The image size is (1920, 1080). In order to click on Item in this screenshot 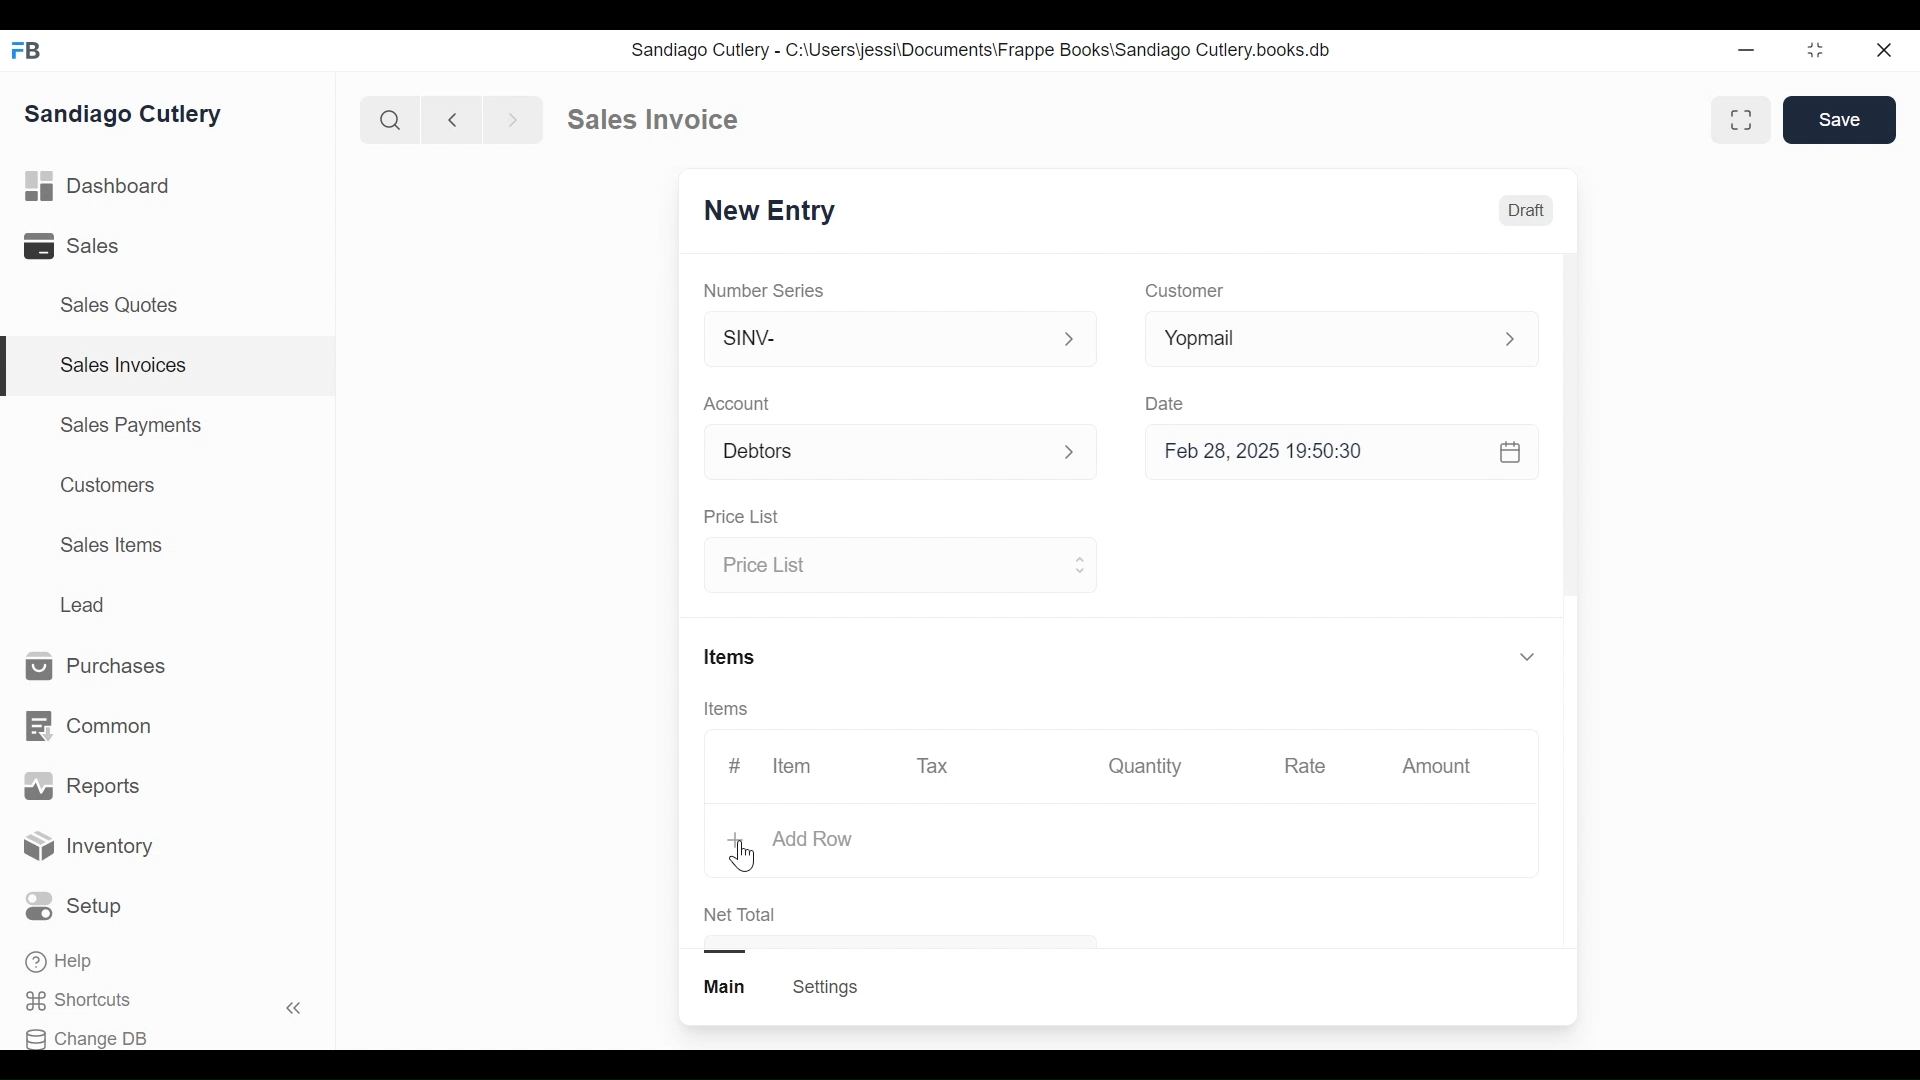, I will do `click(794, 766)`.